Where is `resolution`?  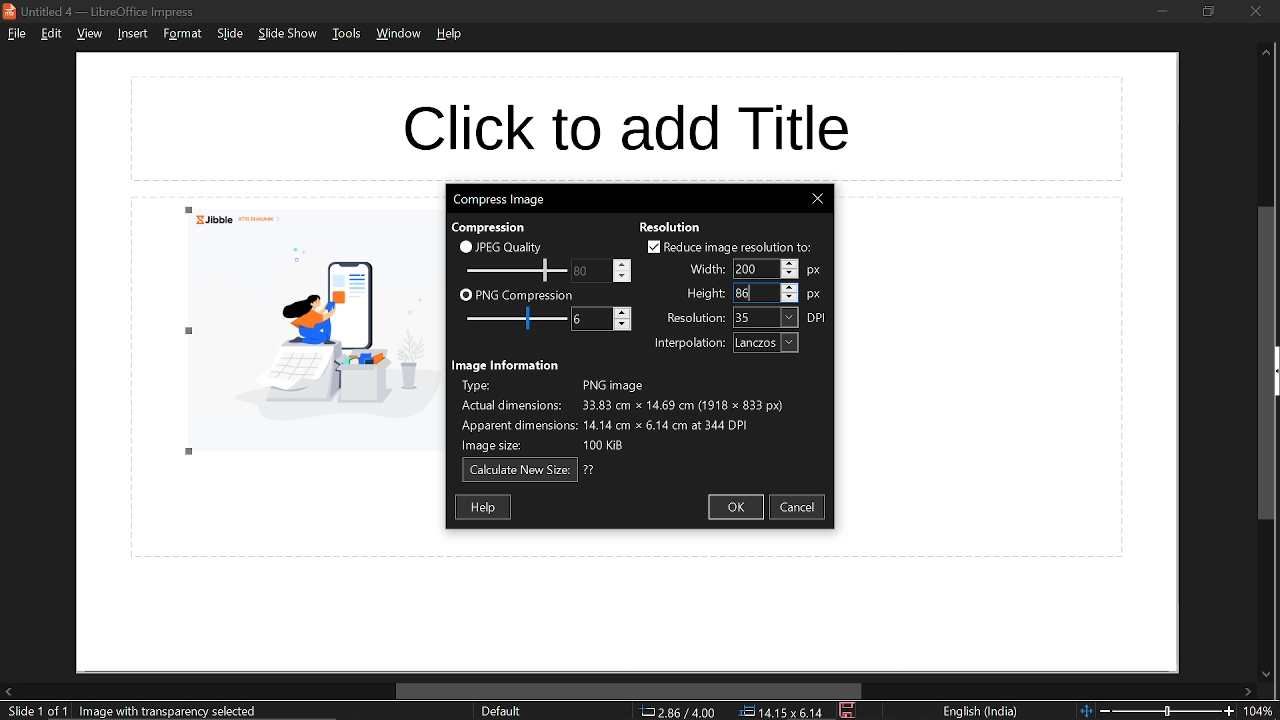
resolution is located at coordinates (671, 227).